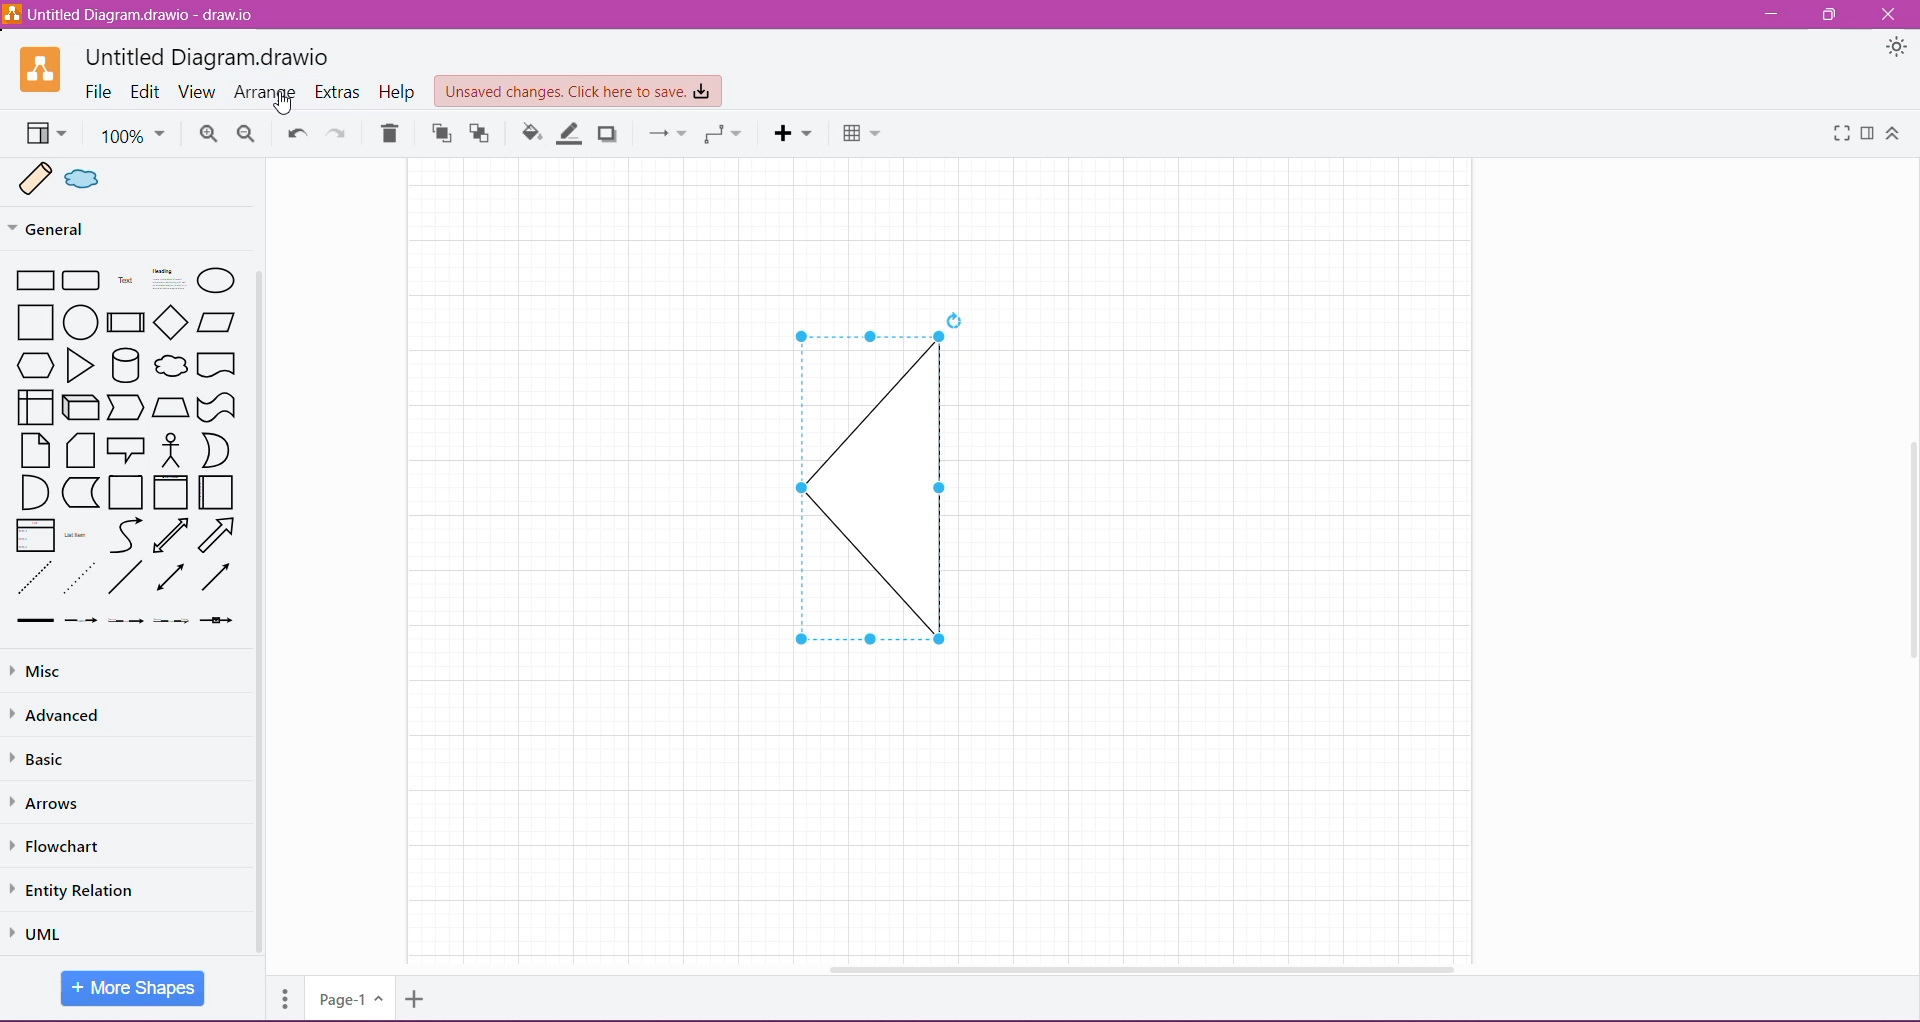 The image size is (1920, 1022). What do you see at coordinates (567, 133) in the screenshot?
I see `Line Color` at bounding box center [567, 133].